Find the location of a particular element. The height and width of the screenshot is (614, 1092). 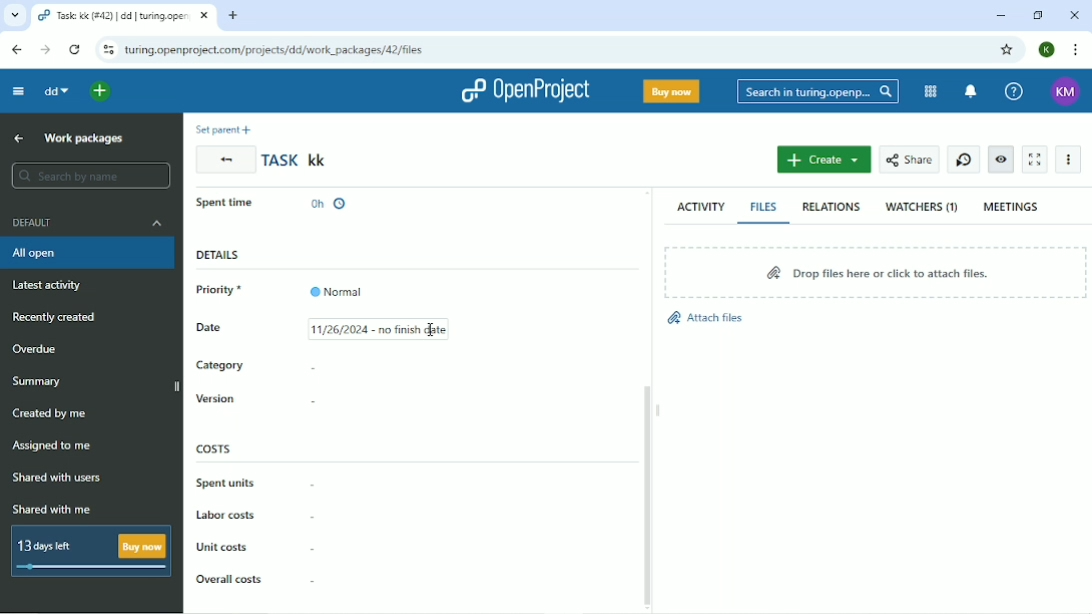

Back is located at coordinates (16, 50).